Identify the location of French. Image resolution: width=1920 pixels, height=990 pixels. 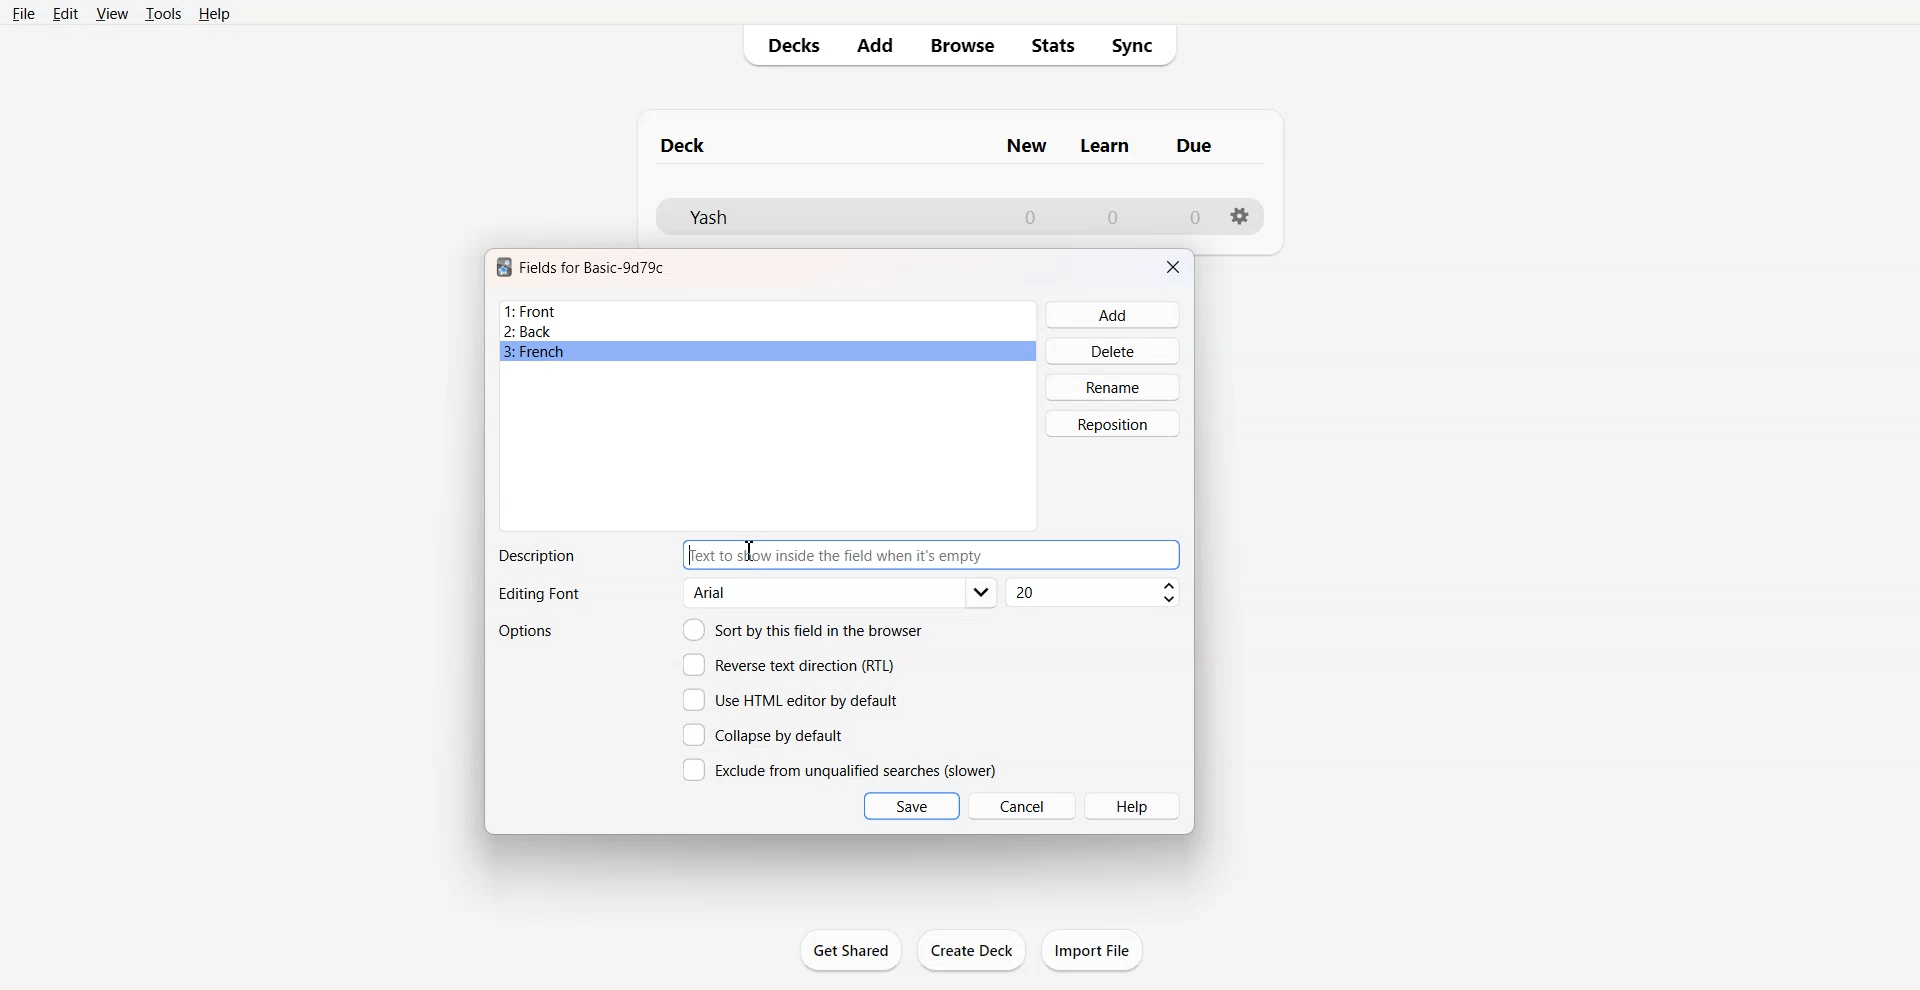
(768, 352).